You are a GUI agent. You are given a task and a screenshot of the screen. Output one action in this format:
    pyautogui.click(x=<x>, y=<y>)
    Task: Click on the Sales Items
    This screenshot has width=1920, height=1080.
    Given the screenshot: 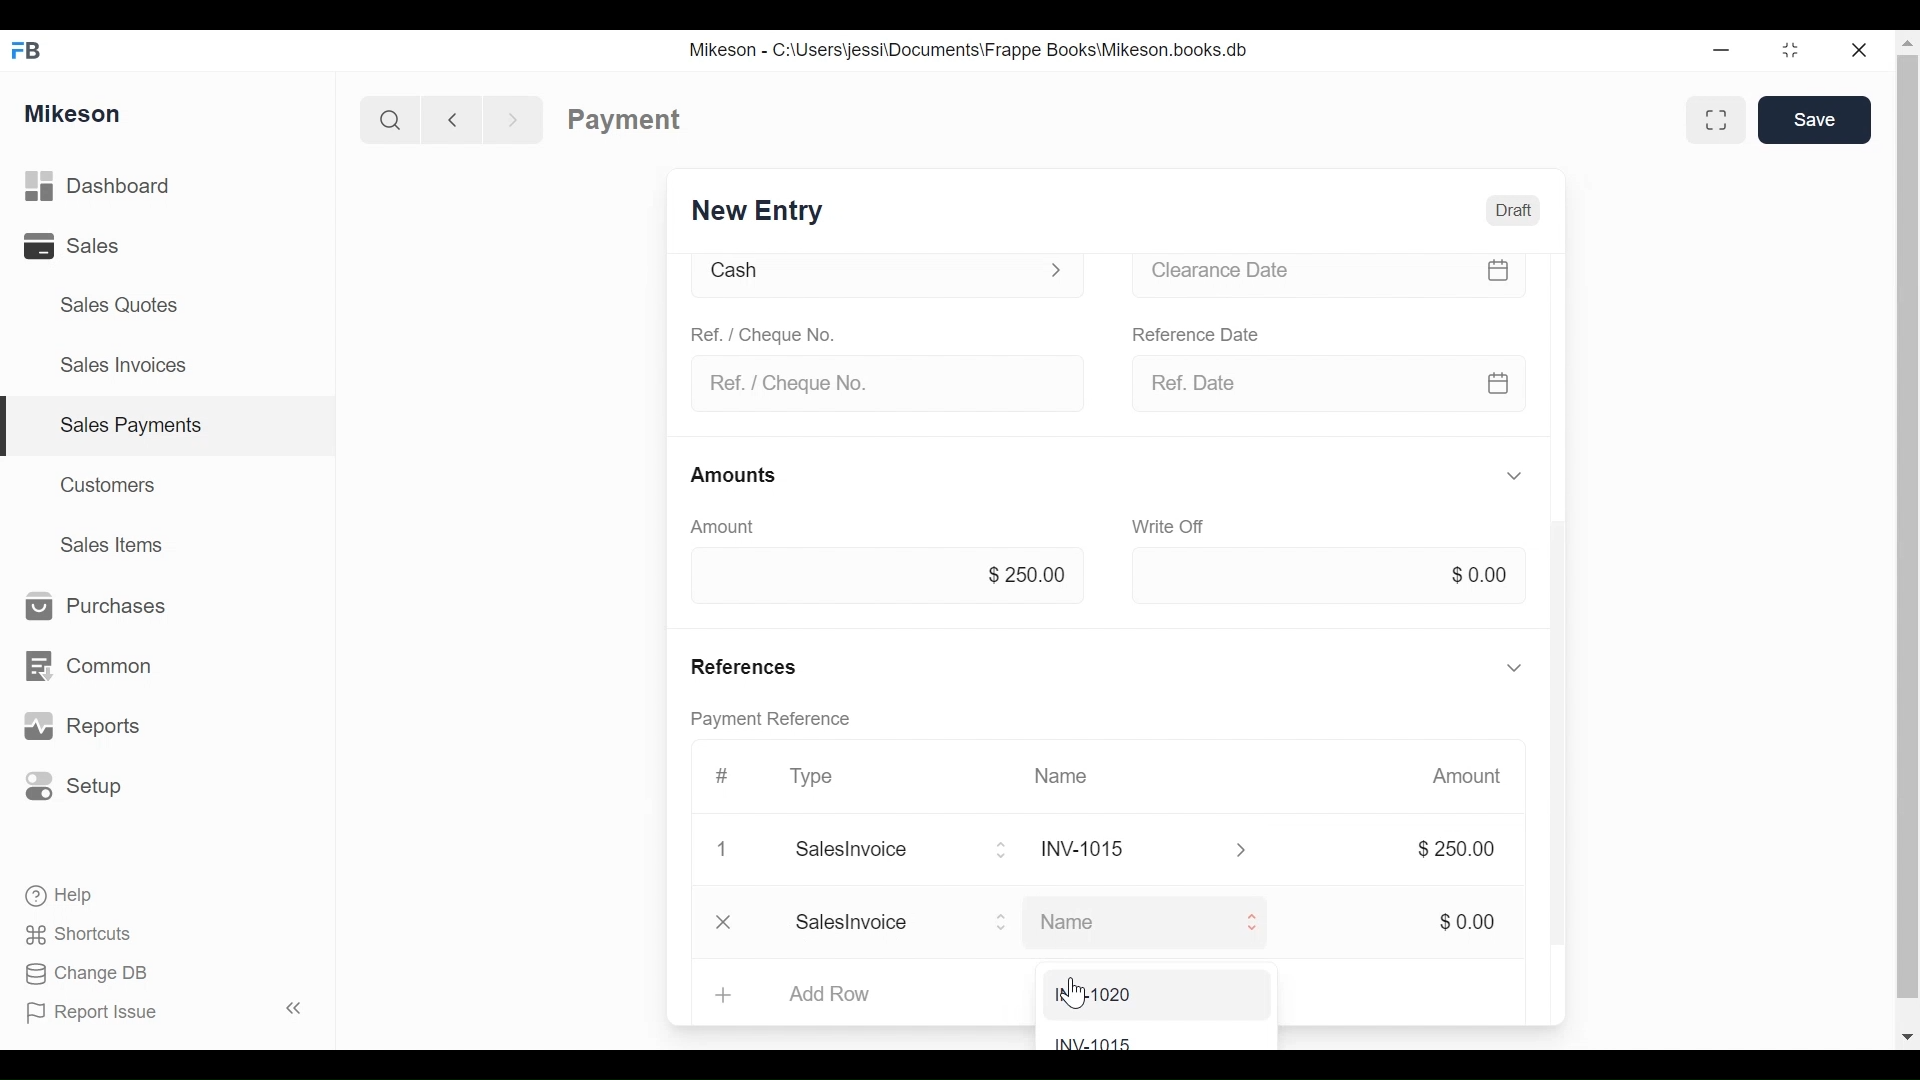 What is the action you would take?
    pyautogui.click(x=121, y=546)
    